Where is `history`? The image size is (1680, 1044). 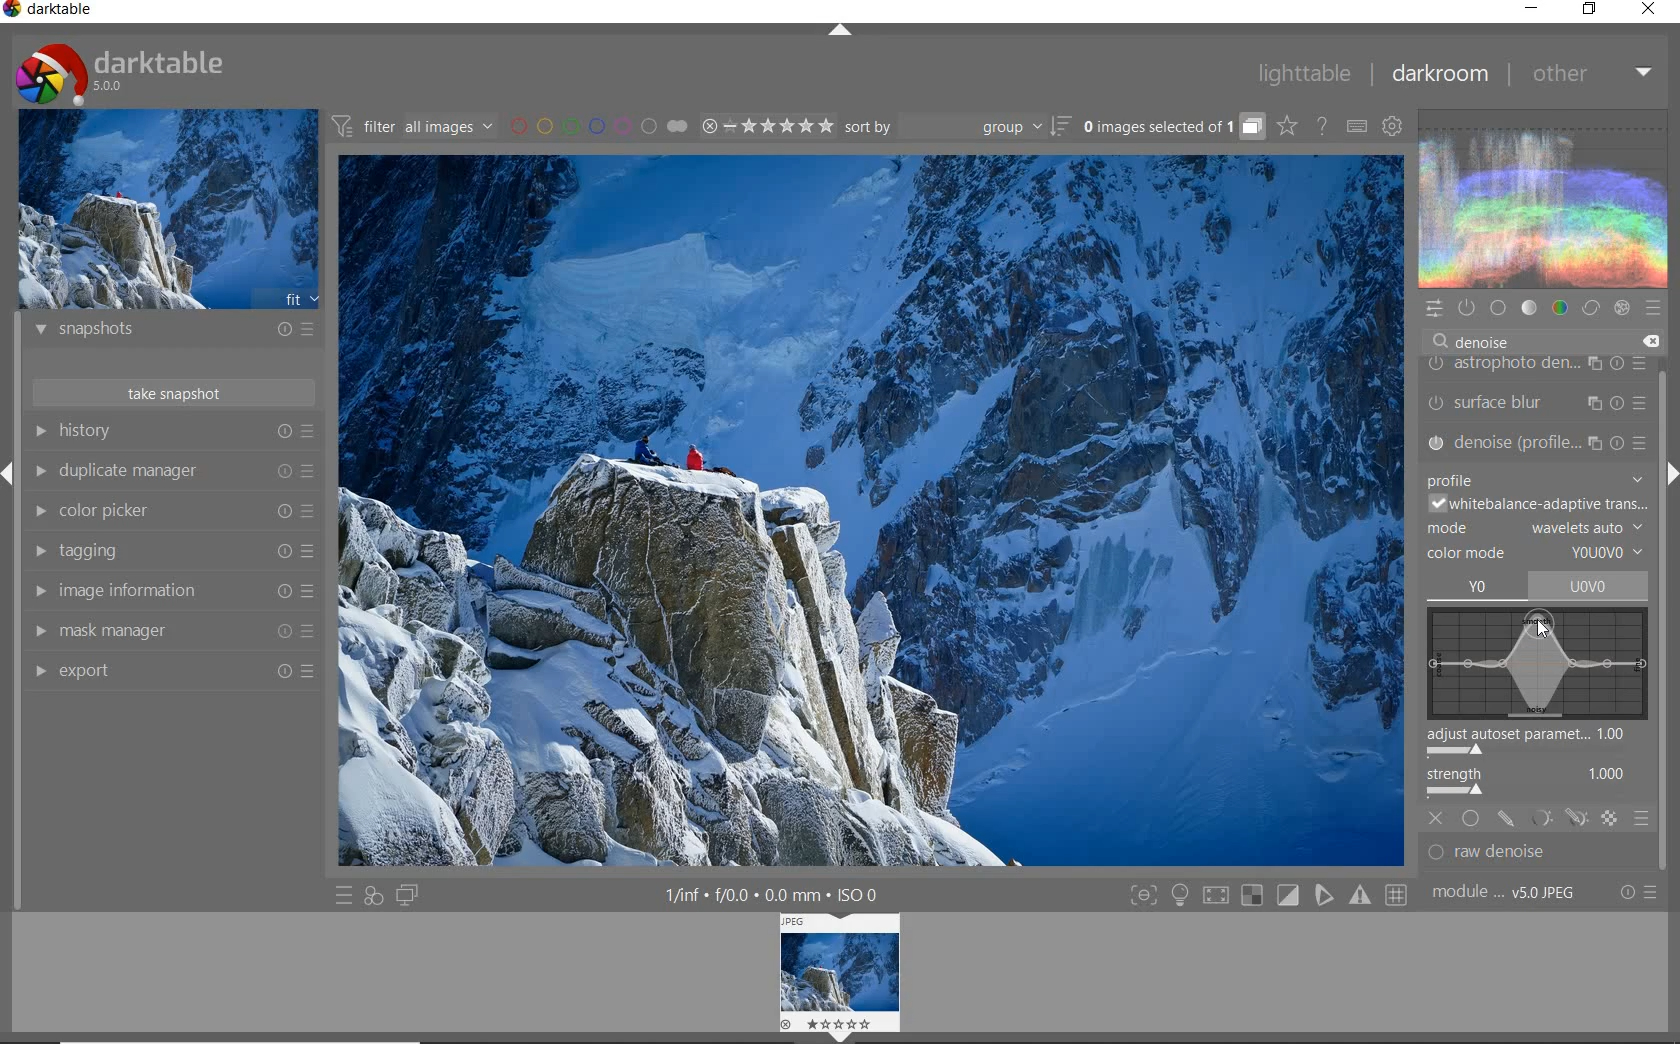 history is located at coordinates (173, 431).